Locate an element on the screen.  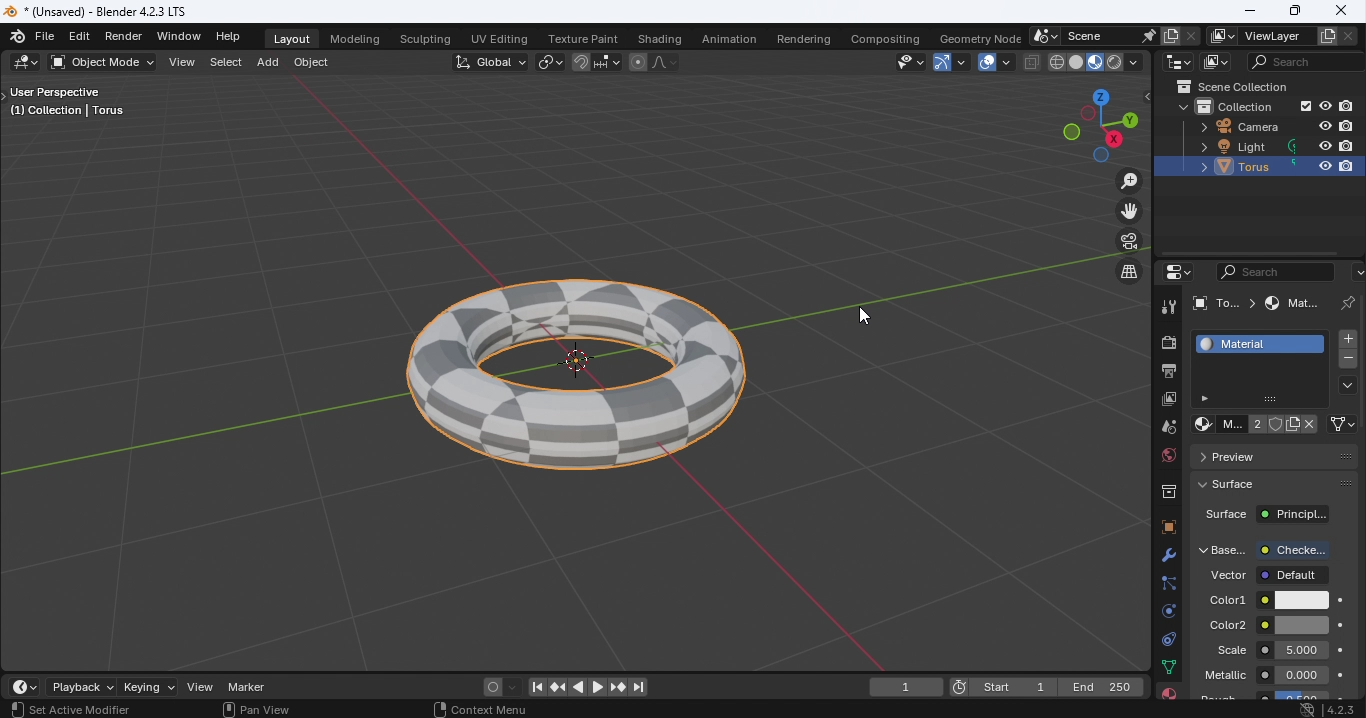
Material is located at coordinates (1293, 303).